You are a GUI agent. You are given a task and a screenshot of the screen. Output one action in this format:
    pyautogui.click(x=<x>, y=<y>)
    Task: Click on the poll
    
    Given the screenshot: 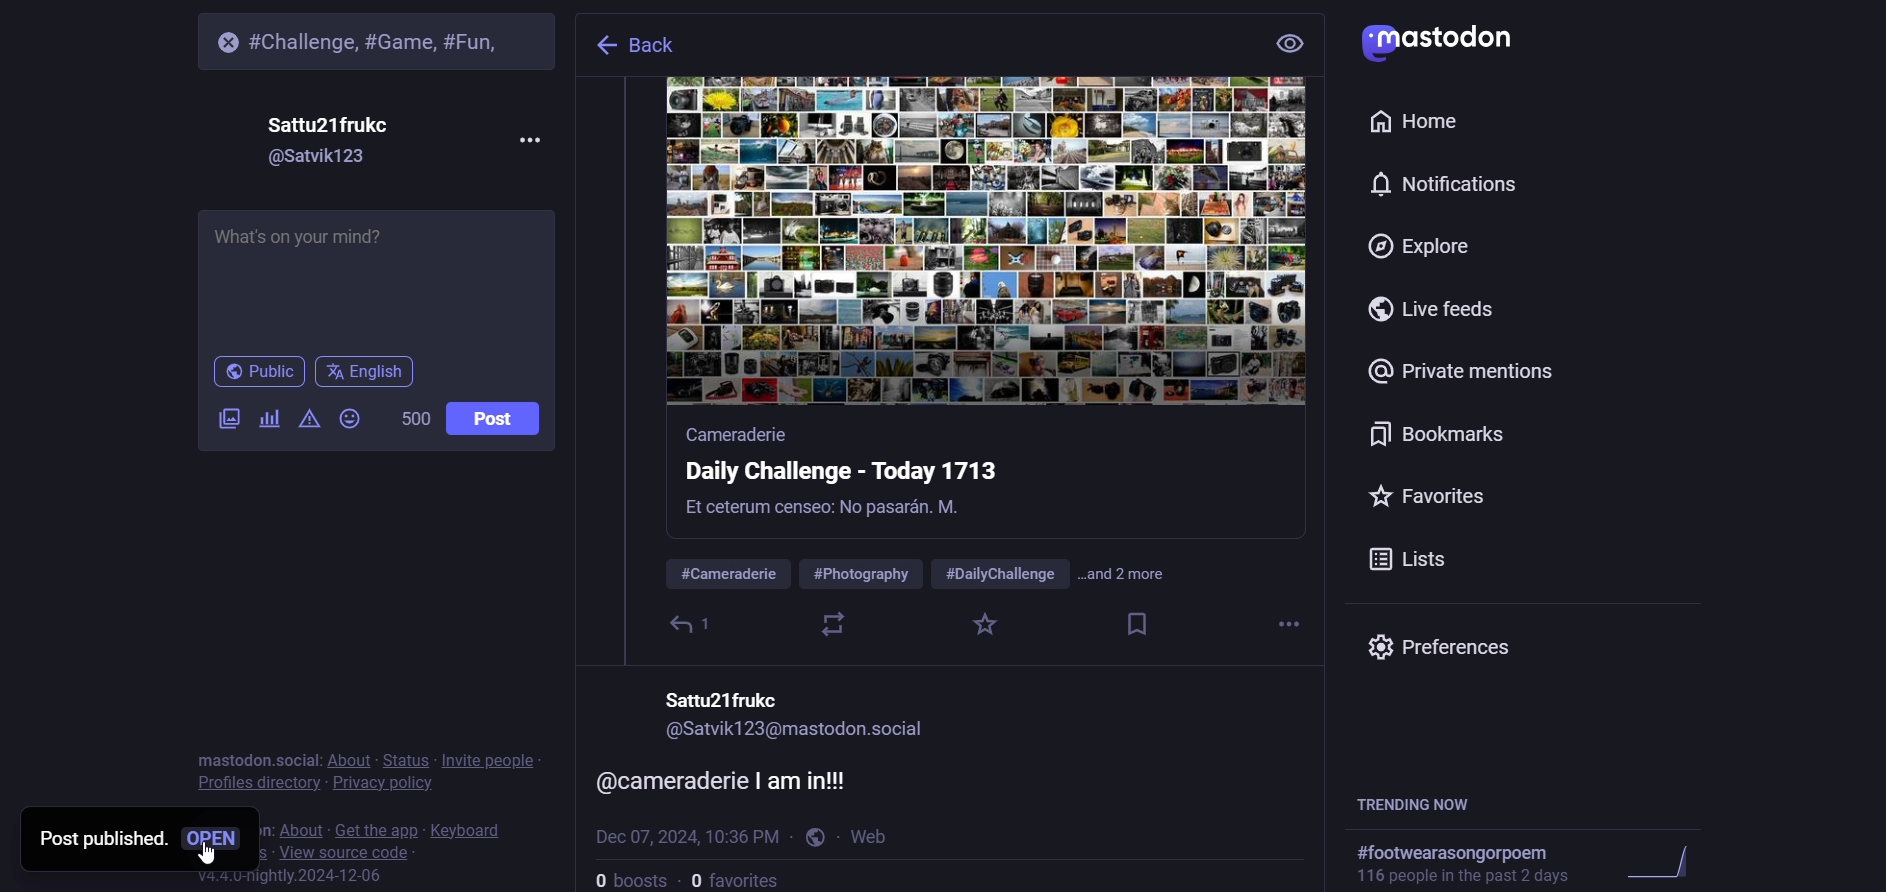 What is the action you would take?
    pyautogui.click(x=267, y=421)
    